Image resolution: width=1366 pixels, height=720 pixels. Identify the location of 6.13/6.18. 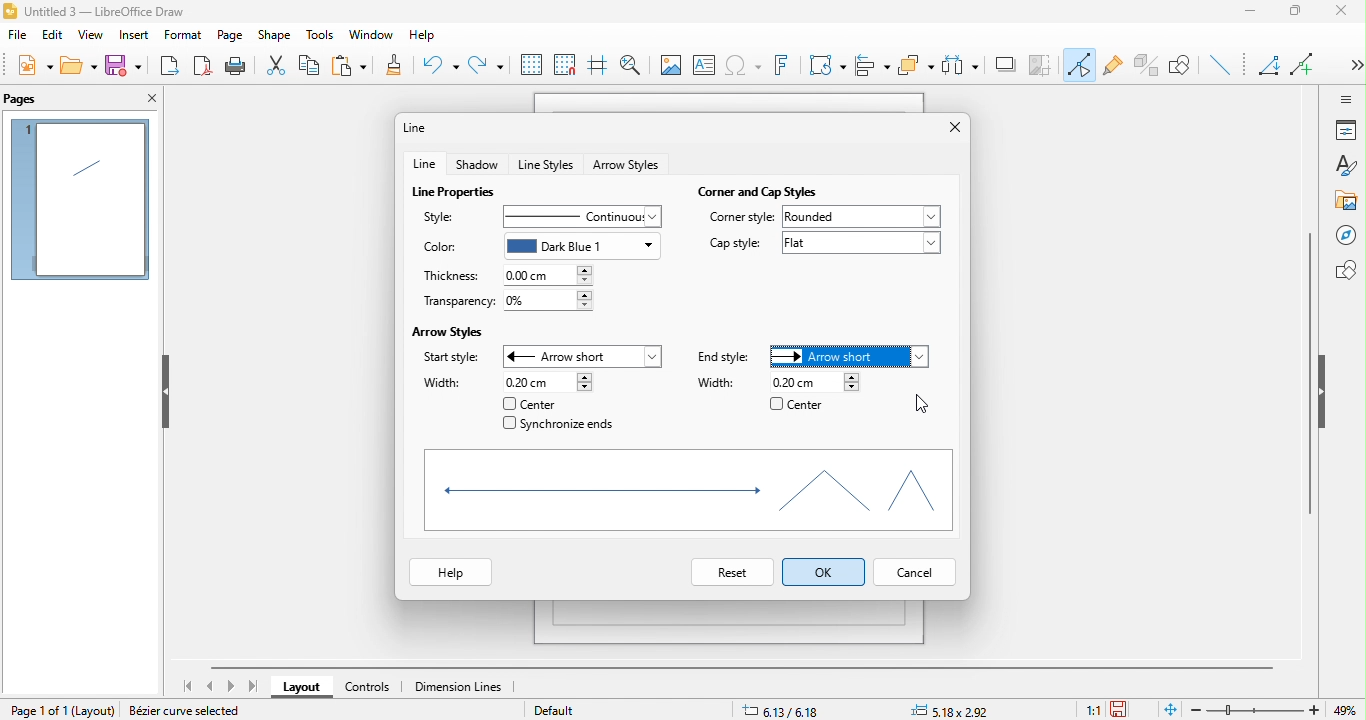
(783, 710).